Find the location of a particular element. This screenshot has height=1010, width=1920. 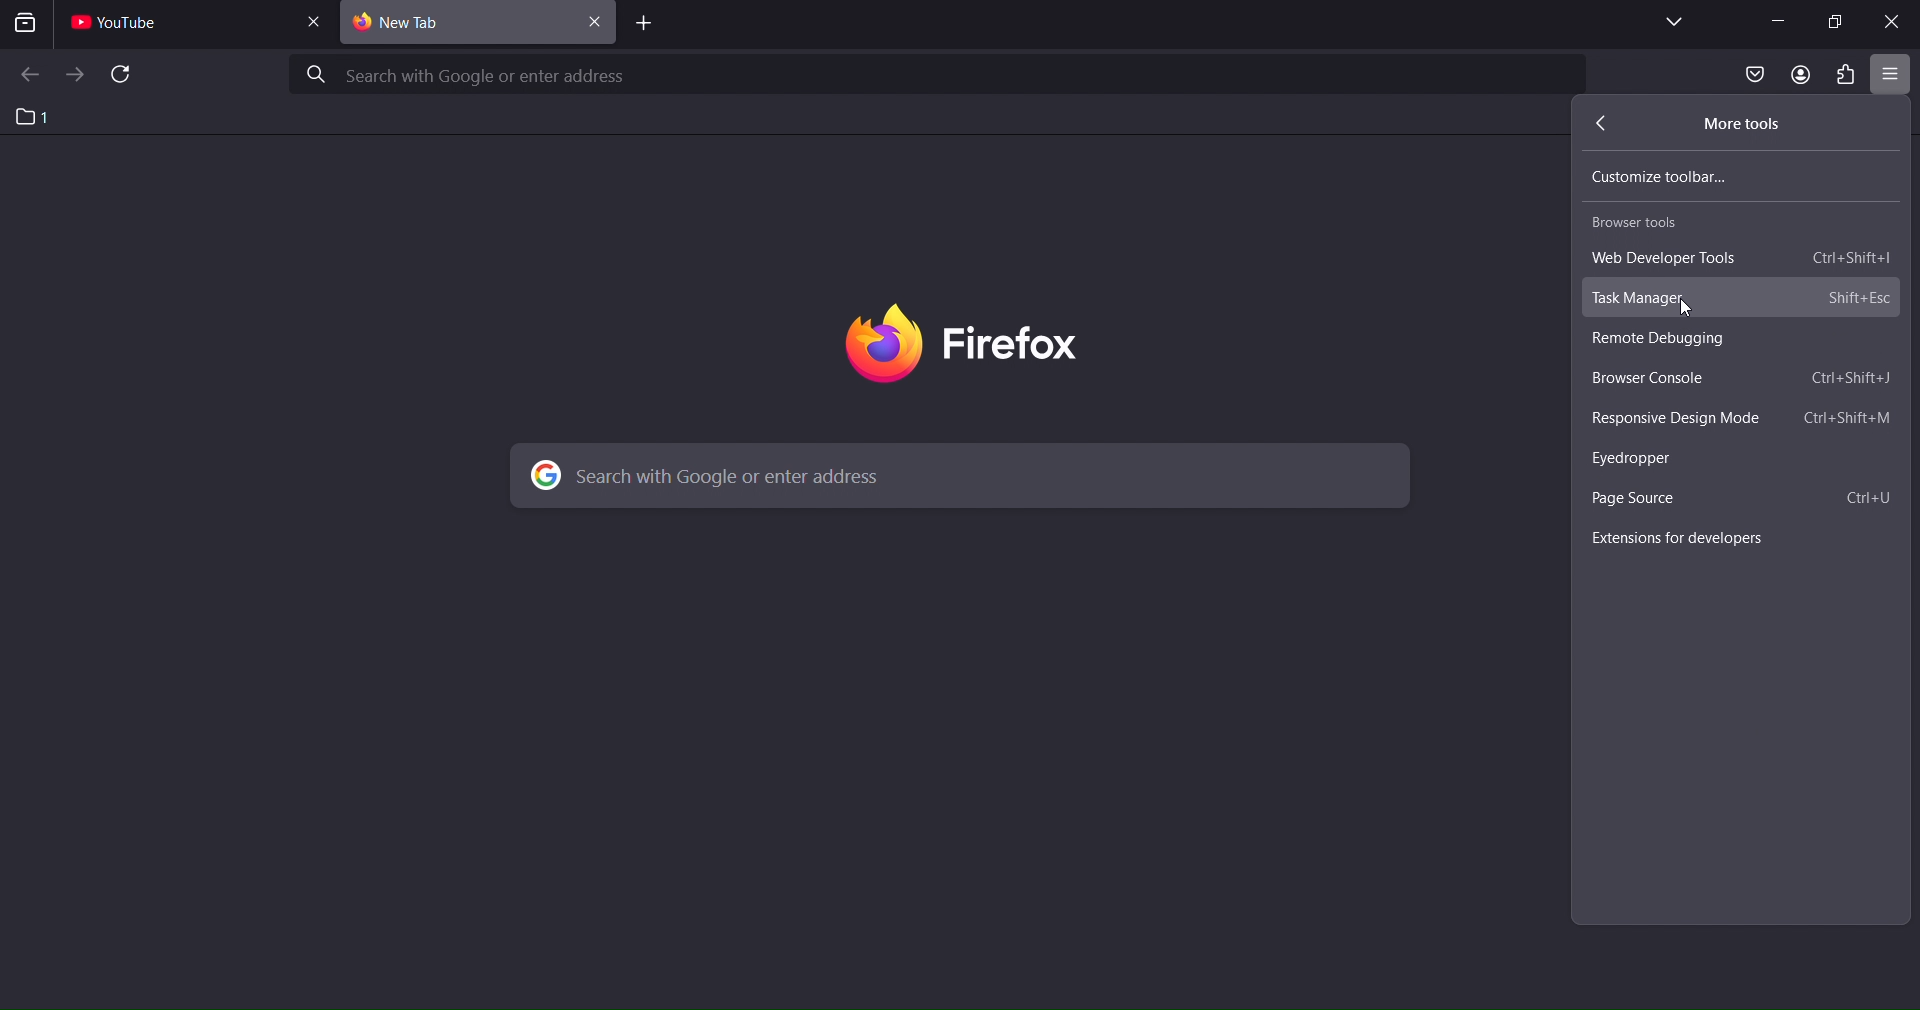

restore down is located at coordinates (1838, 22).